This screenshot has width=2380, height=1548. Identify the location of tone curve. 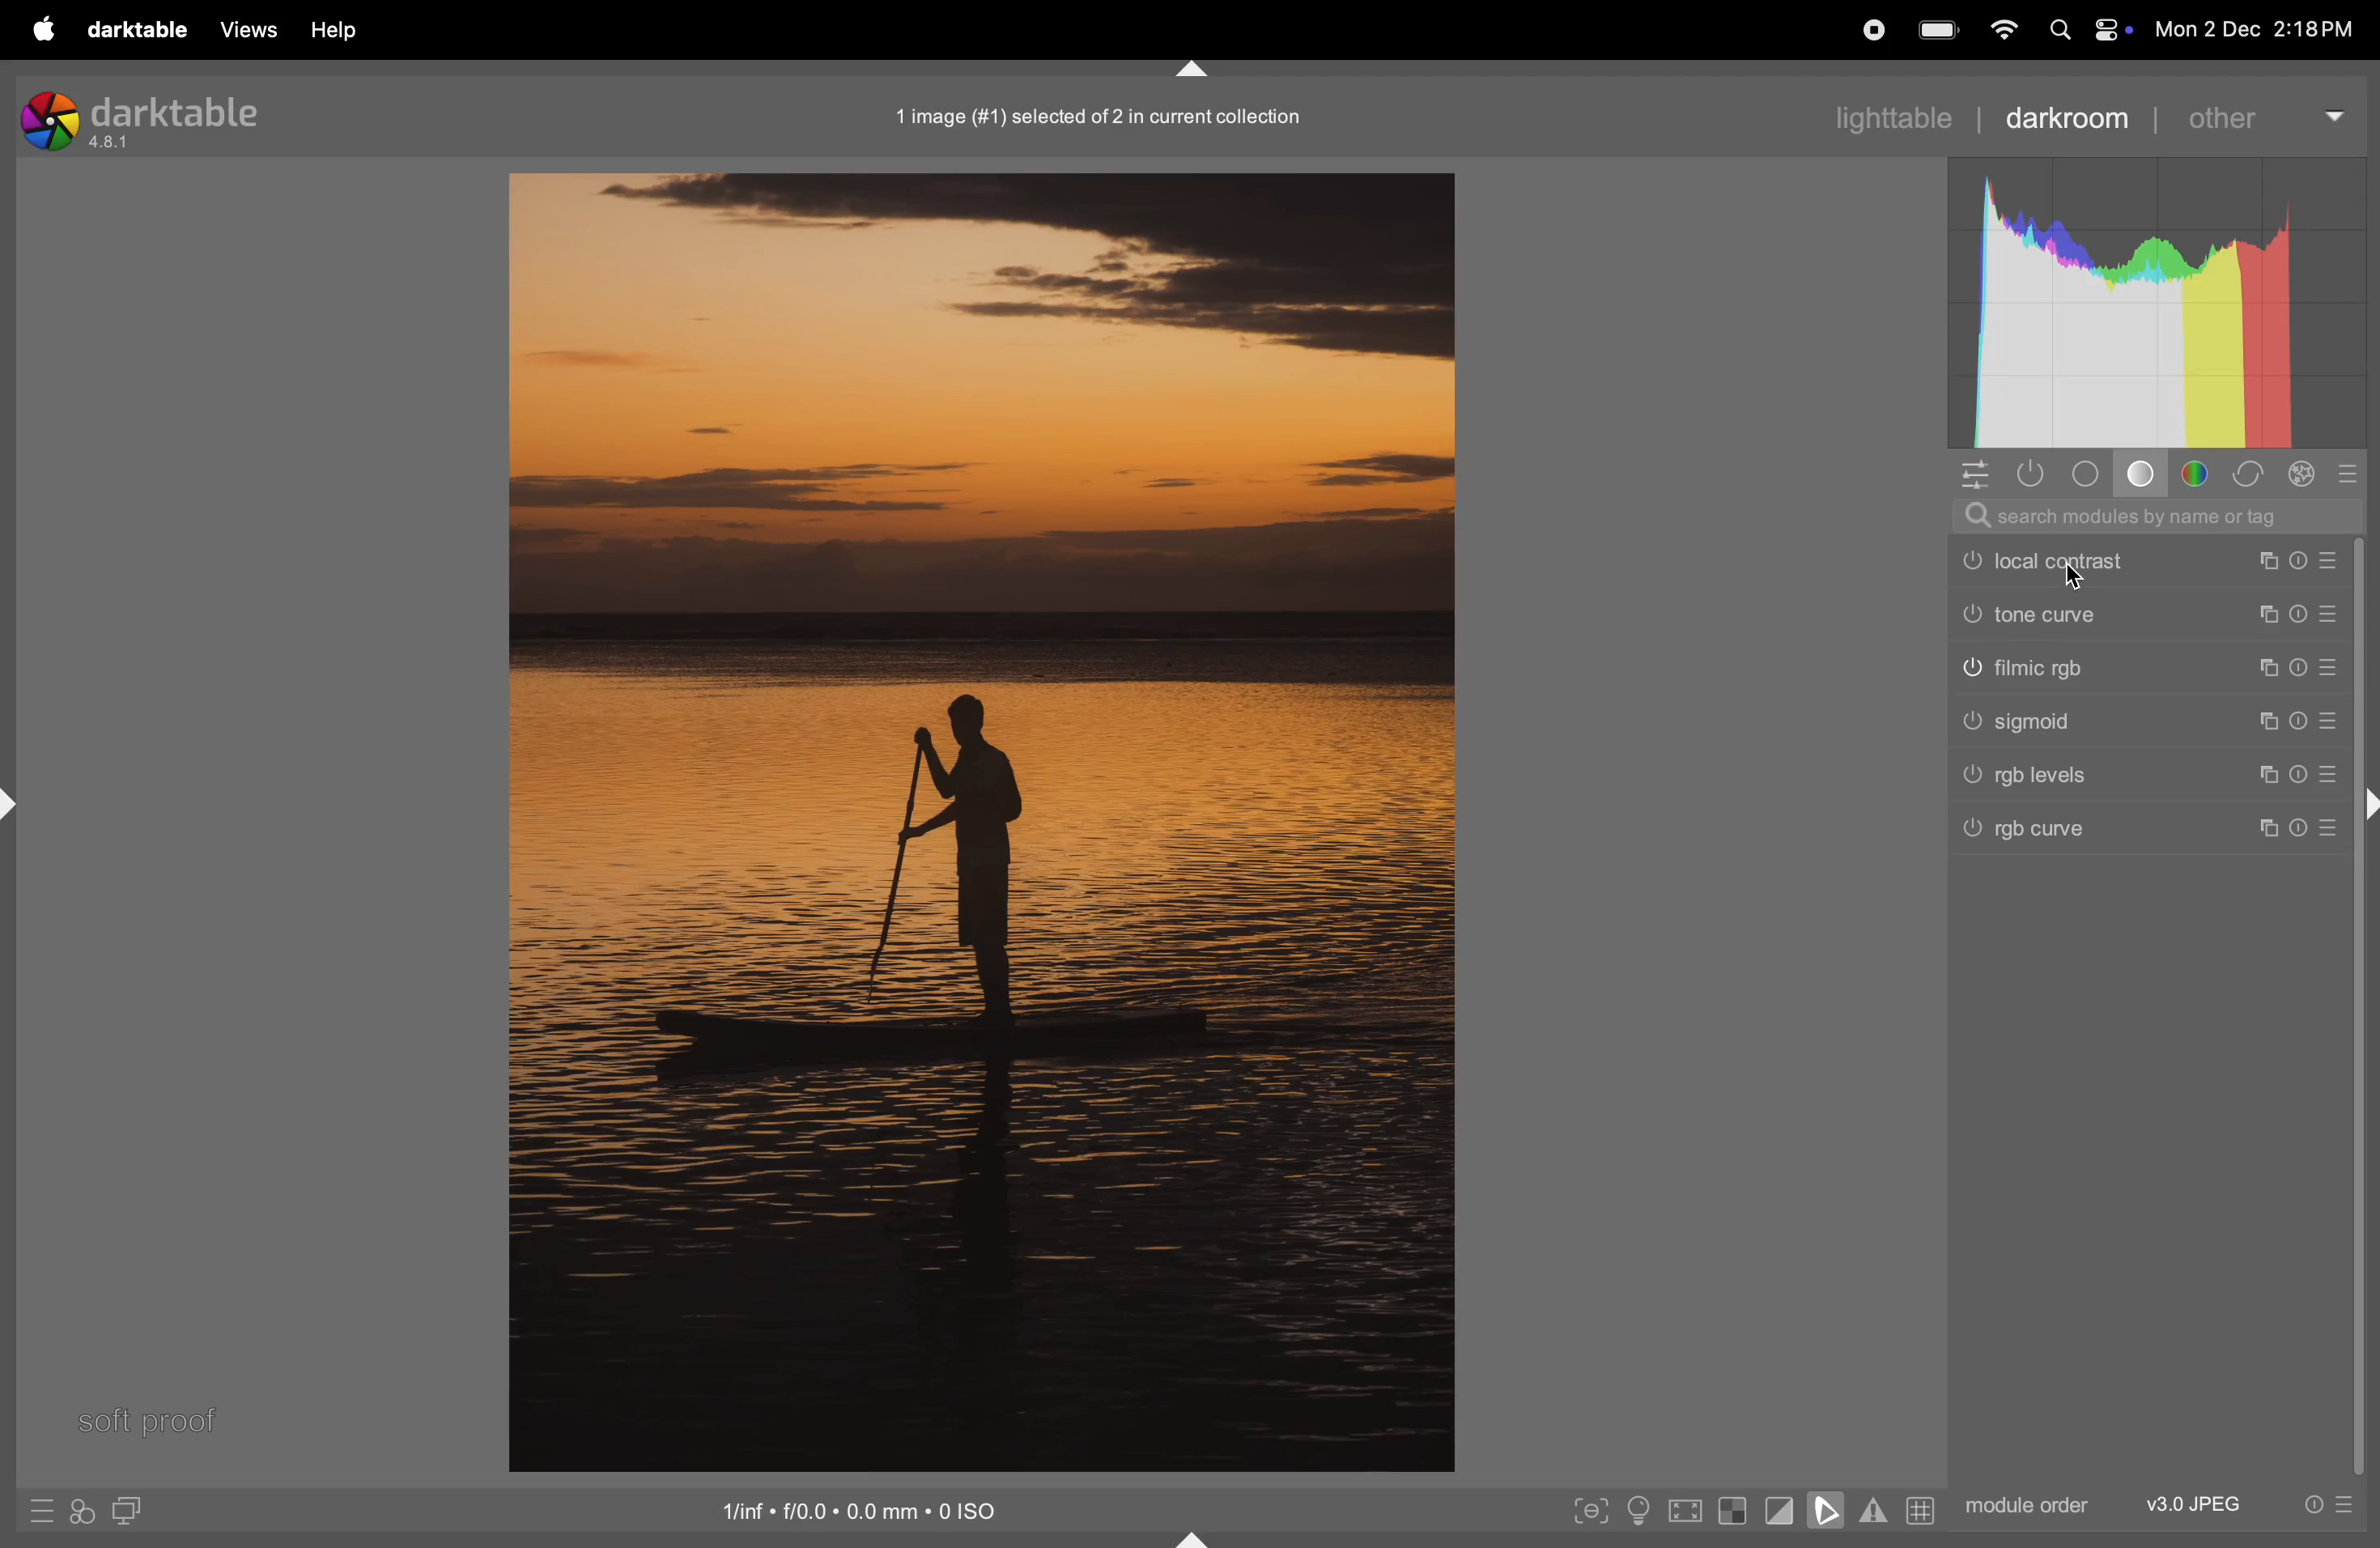
(2147, 615).